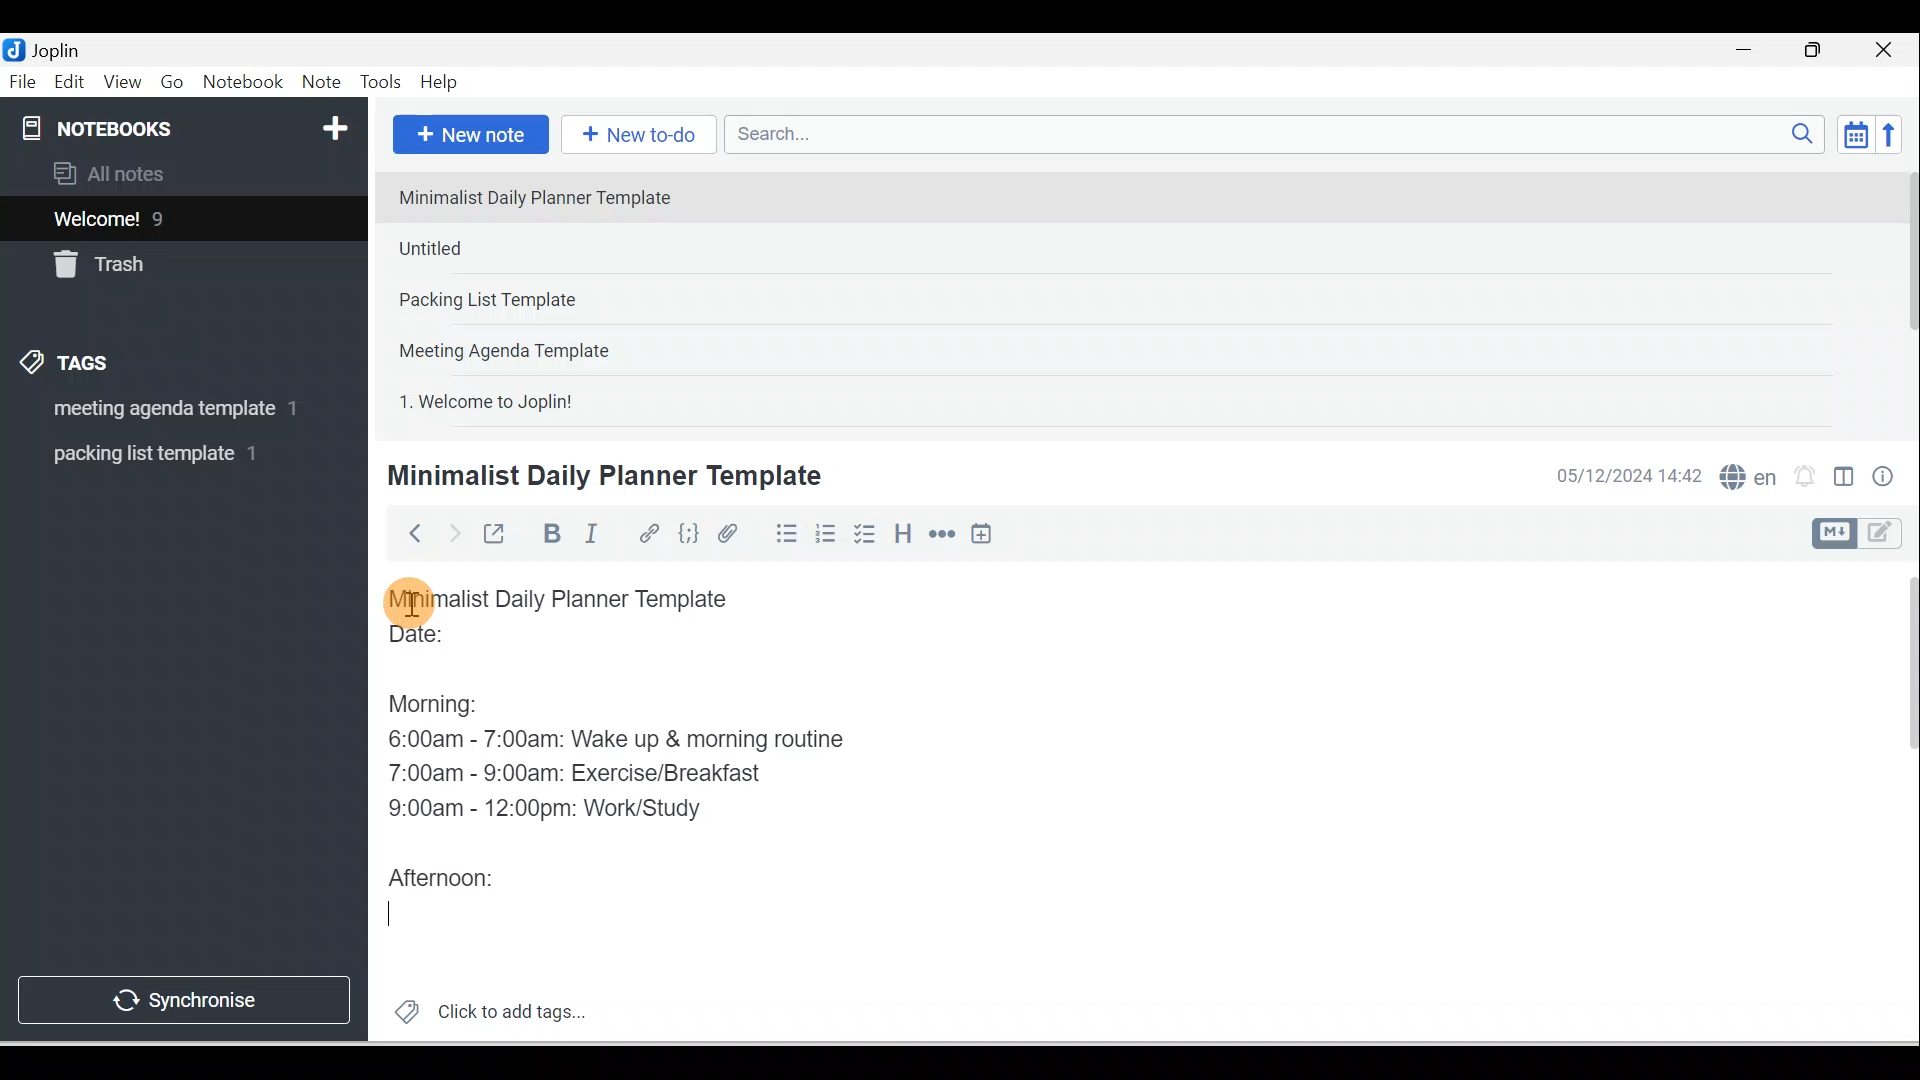 Image resolution: width=1920 pixels, height=1080 pixels. Describe the element at coordinates (61, 48) in the screenshot. I see `Joplin` at that location.